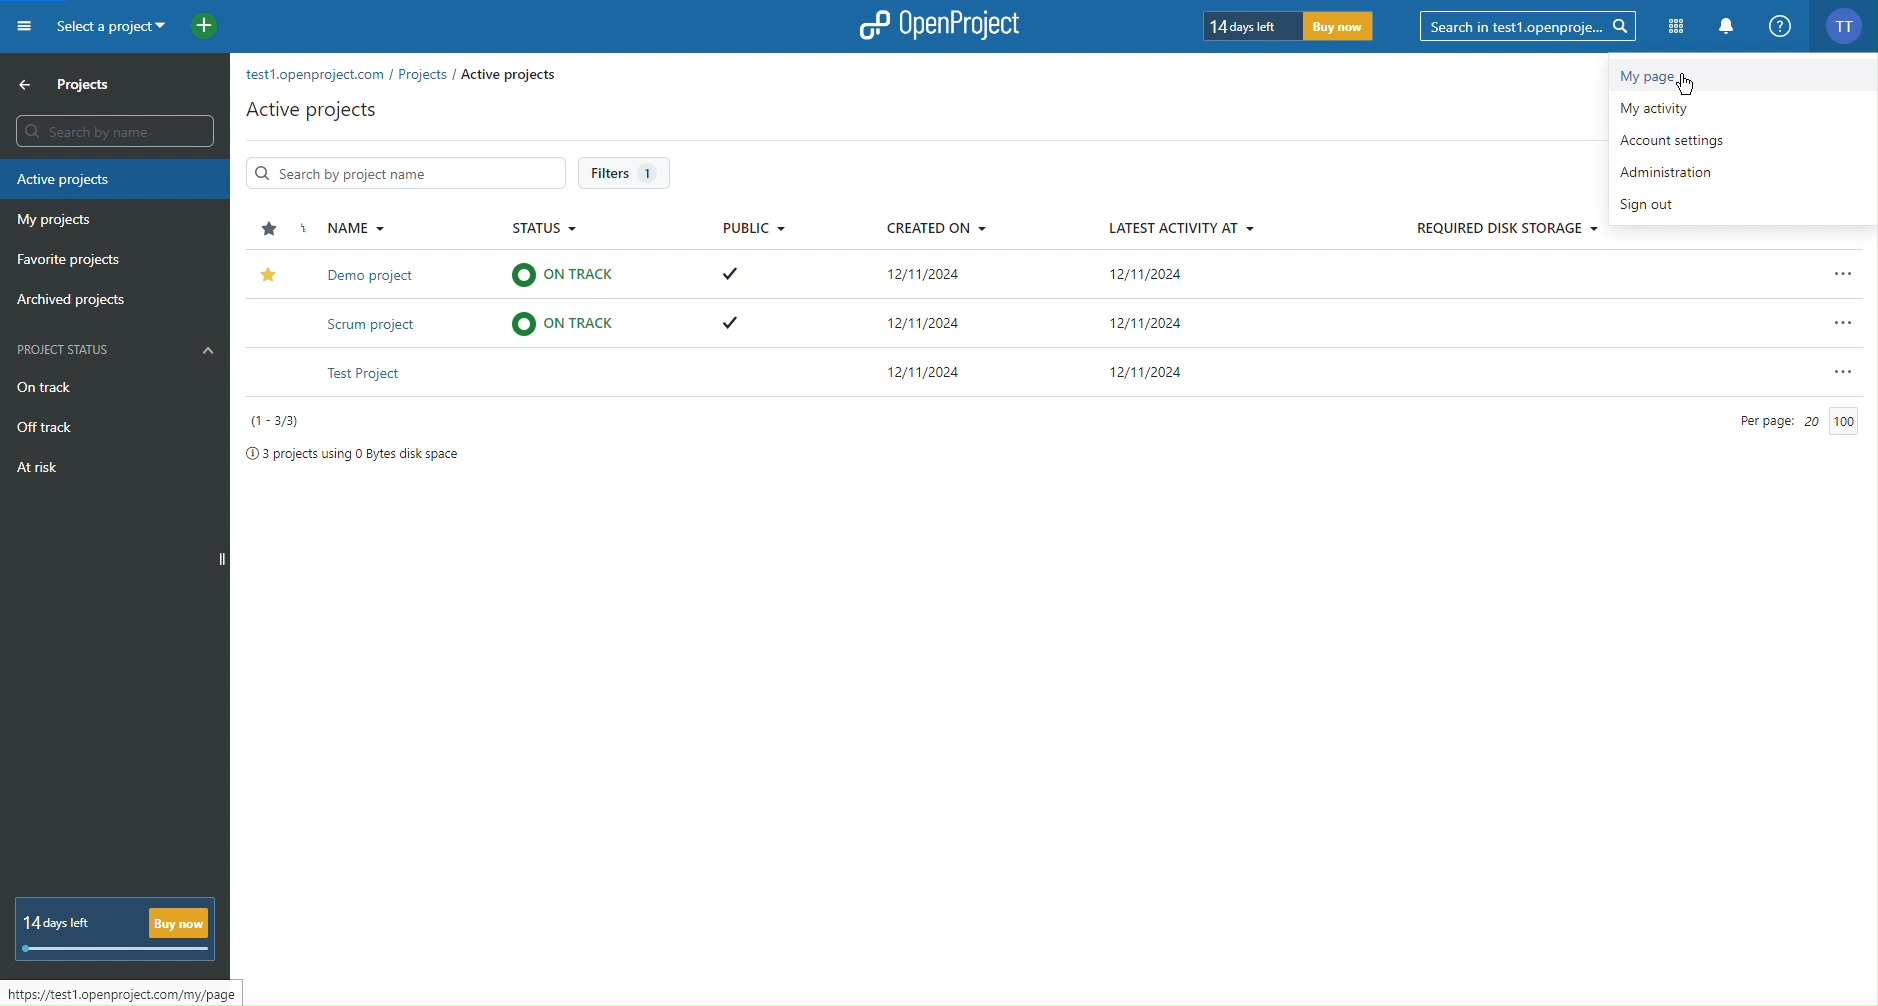  I want to click on Filters, so click(626, 173).